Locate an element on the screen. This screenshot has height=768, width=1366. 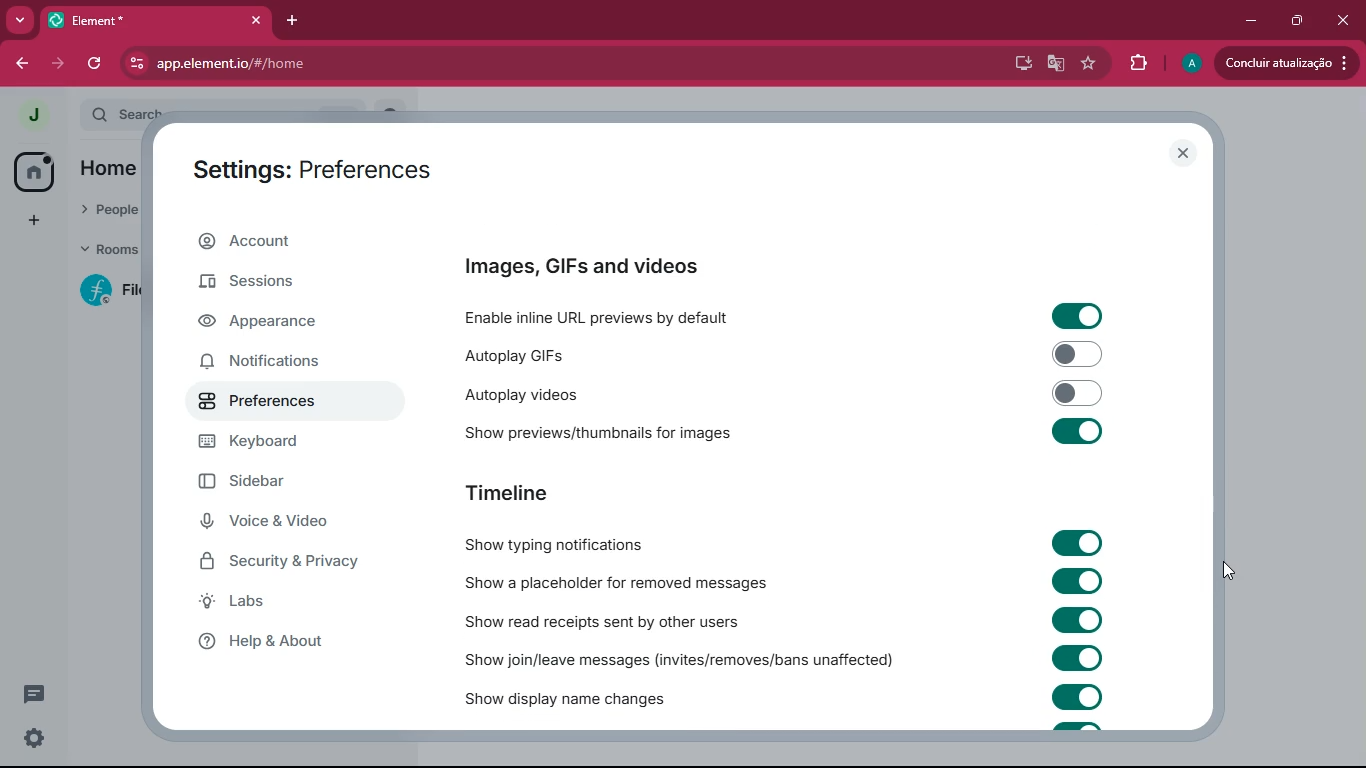
account is located at coordinates (290, 240).